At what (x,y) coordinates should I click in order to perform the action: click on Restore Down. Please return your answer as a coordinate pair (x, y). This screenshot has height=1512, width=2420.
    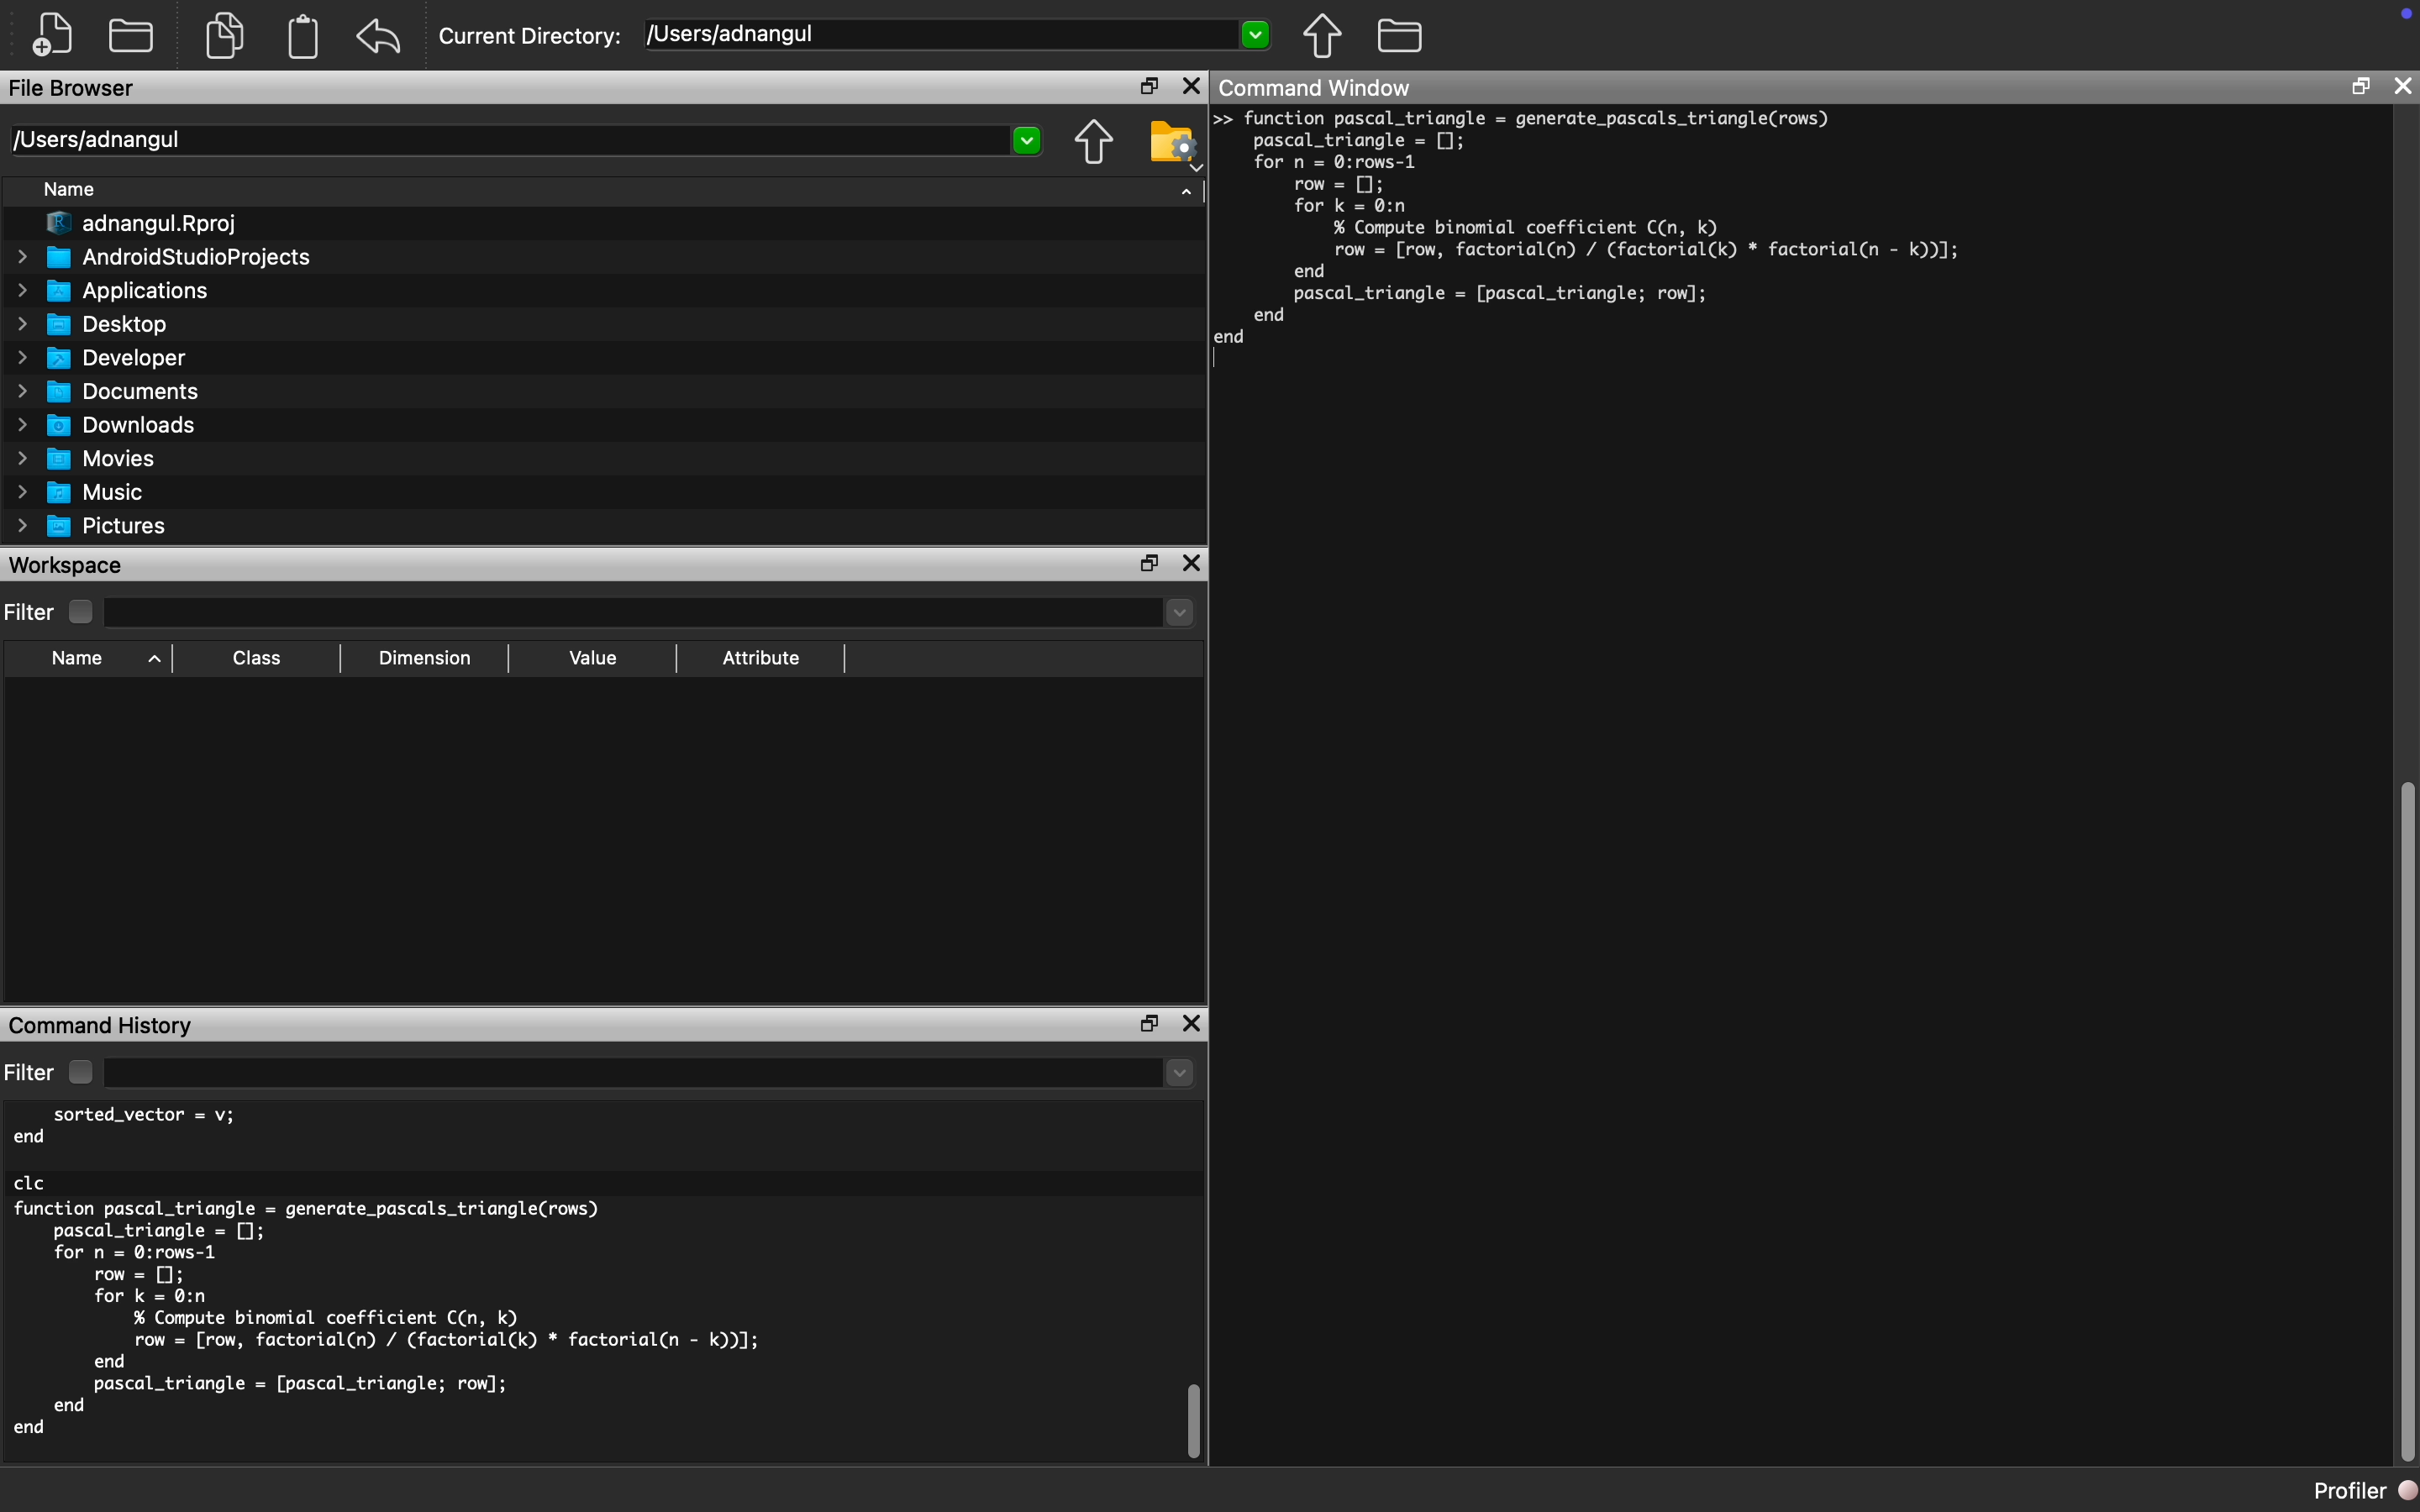
    Looking at the image, I should click on (2358, 87).